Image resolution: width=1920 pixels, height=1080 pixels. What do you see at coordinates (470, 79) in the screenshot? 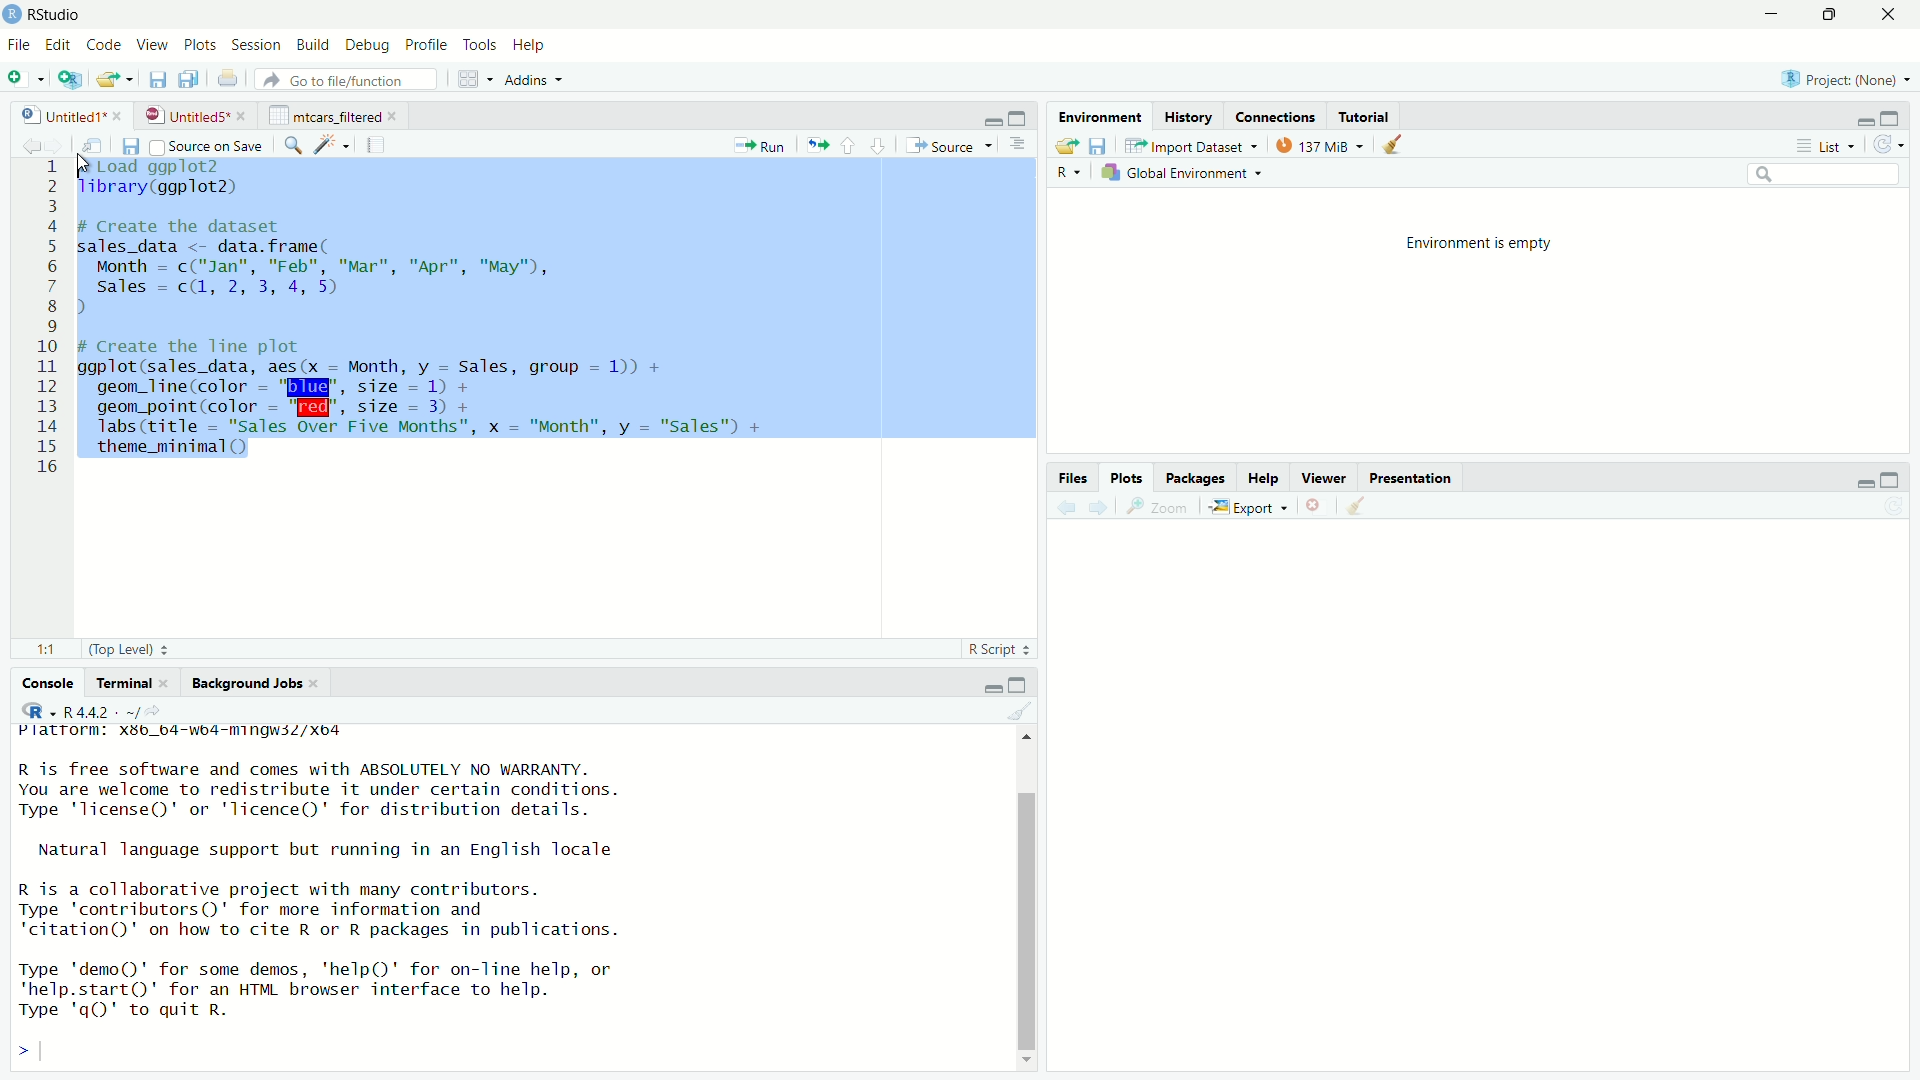
I see `workspace panes` at bounding box center [470, 79].